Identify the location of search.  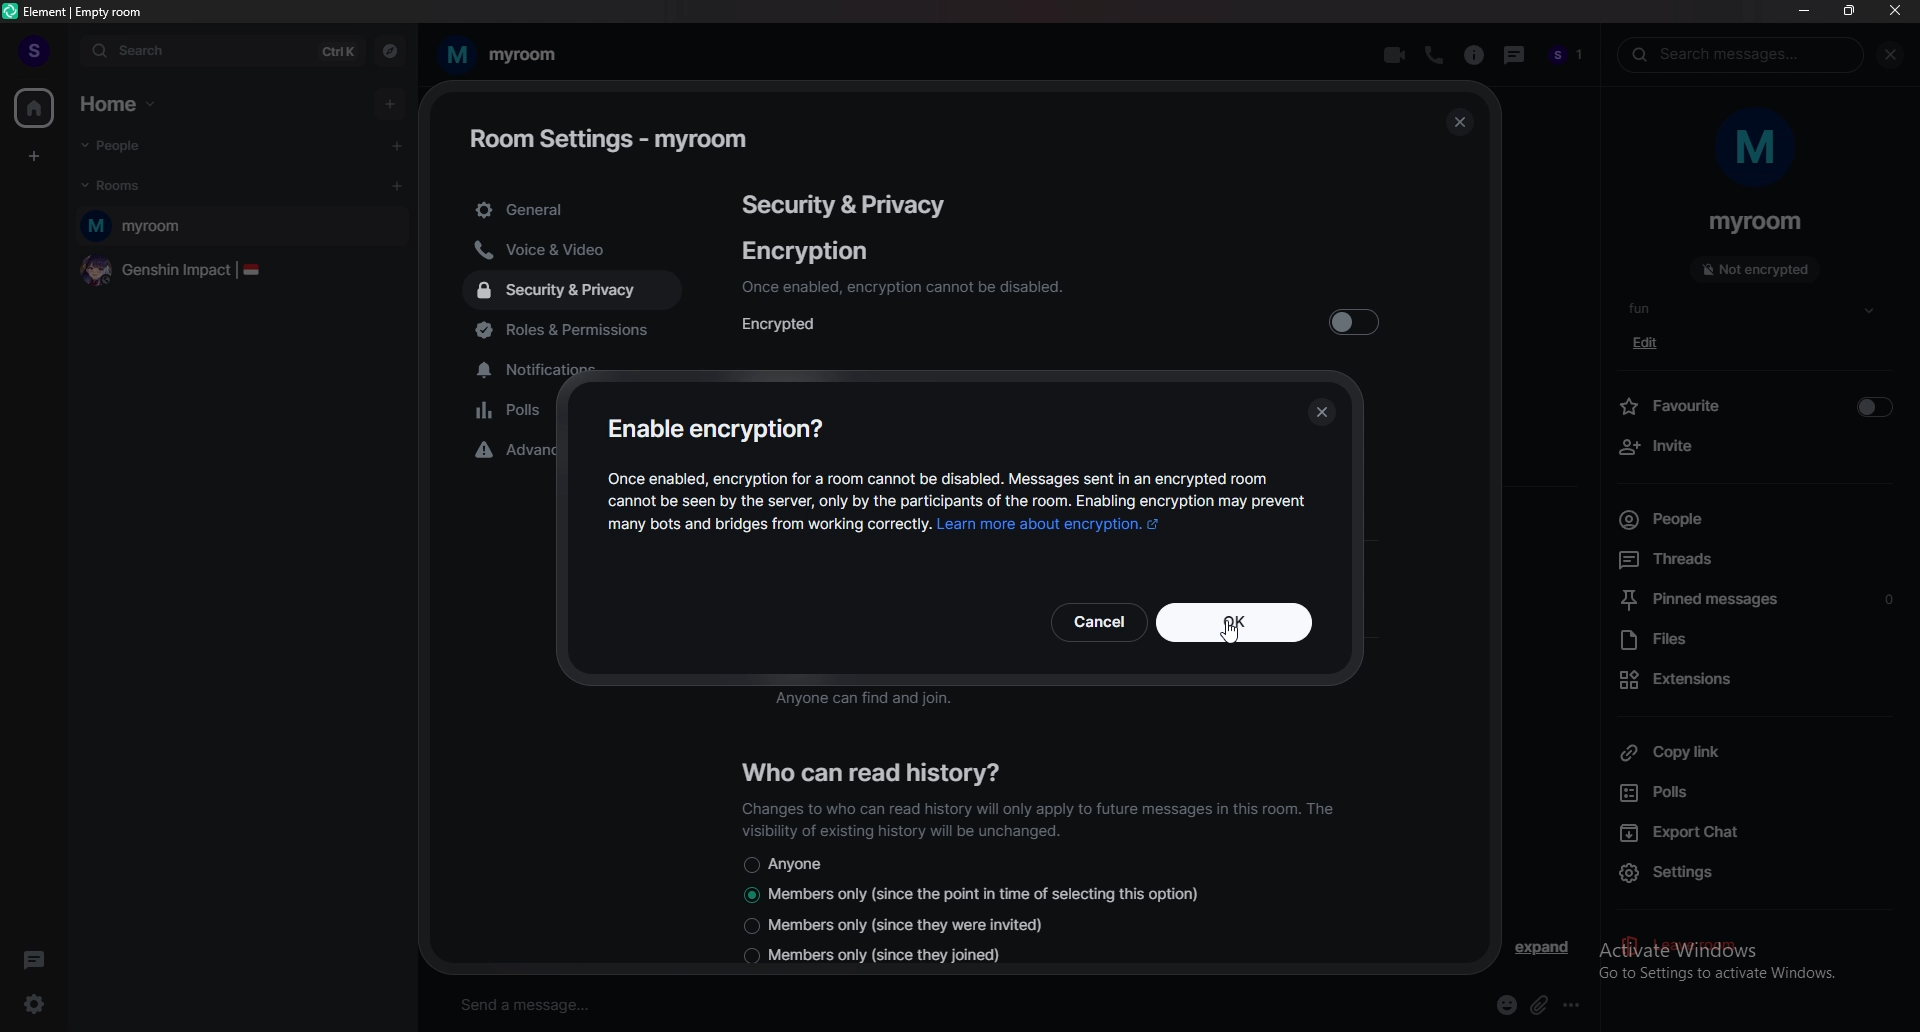
(177, 53).